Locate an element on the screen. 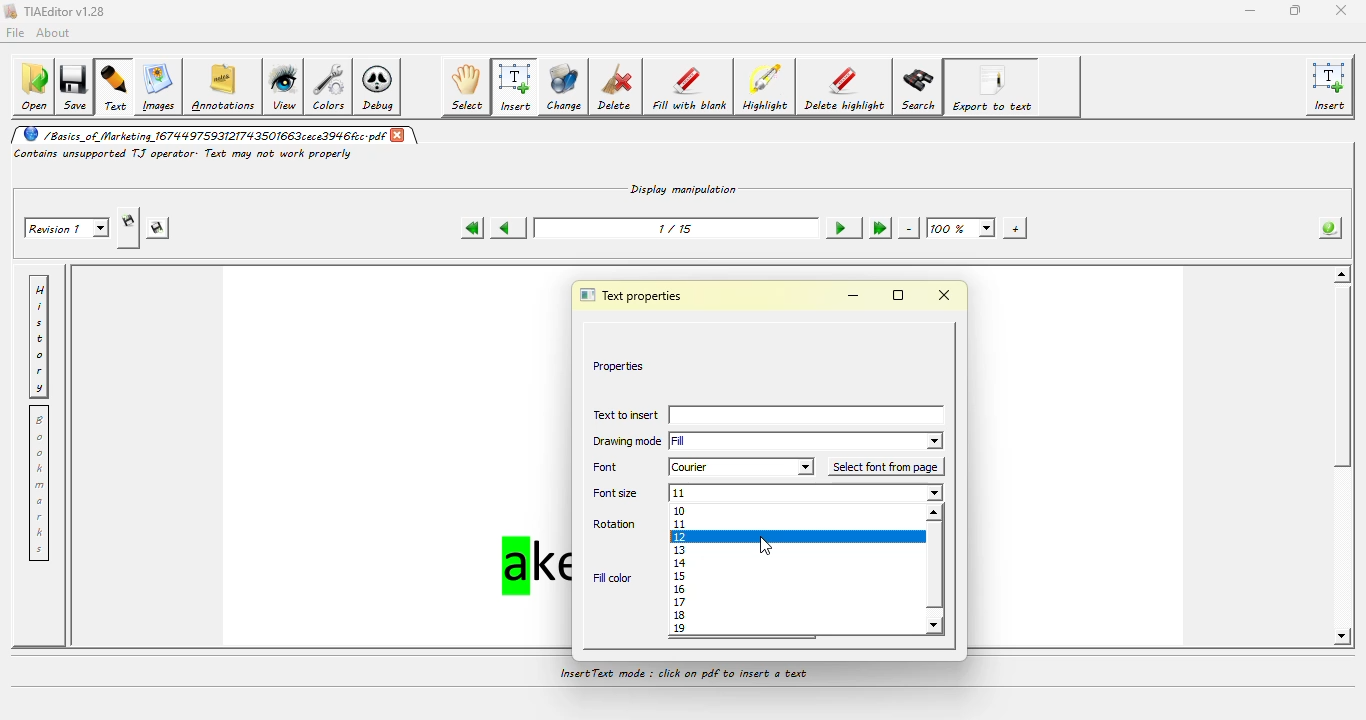 The image size is (1366, 720). change is located at coordinates (564, 88).